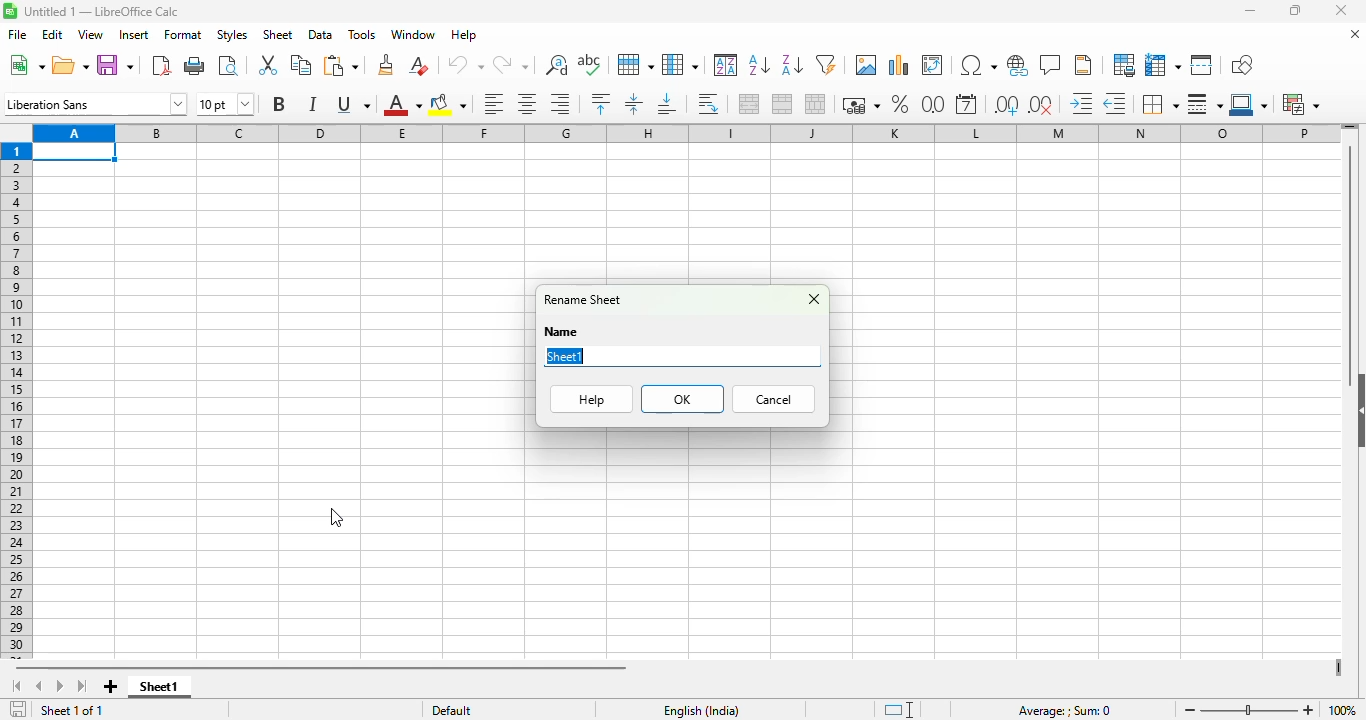  Describe the element at coordinates (90, 34) in the screenshot. I see `view` at that location.